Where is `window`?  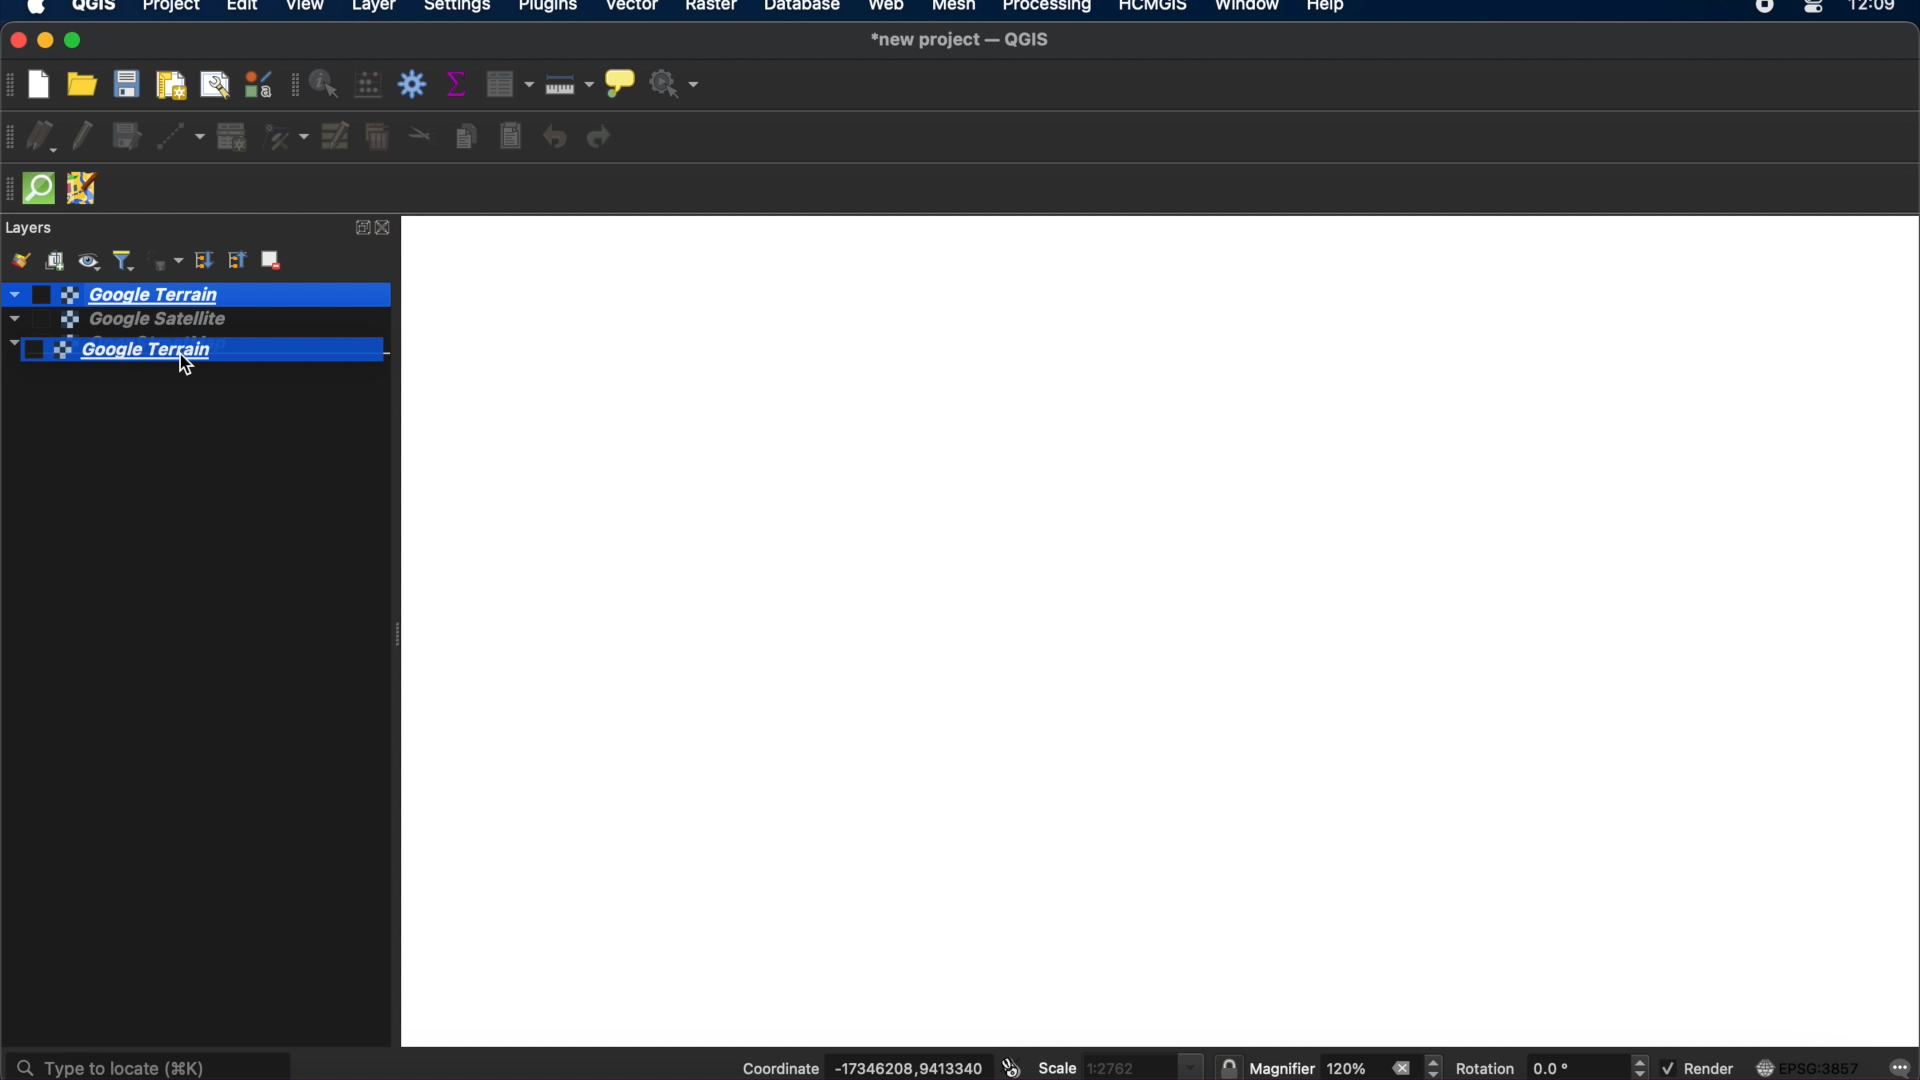 window is located at coordinates (1246, 8).